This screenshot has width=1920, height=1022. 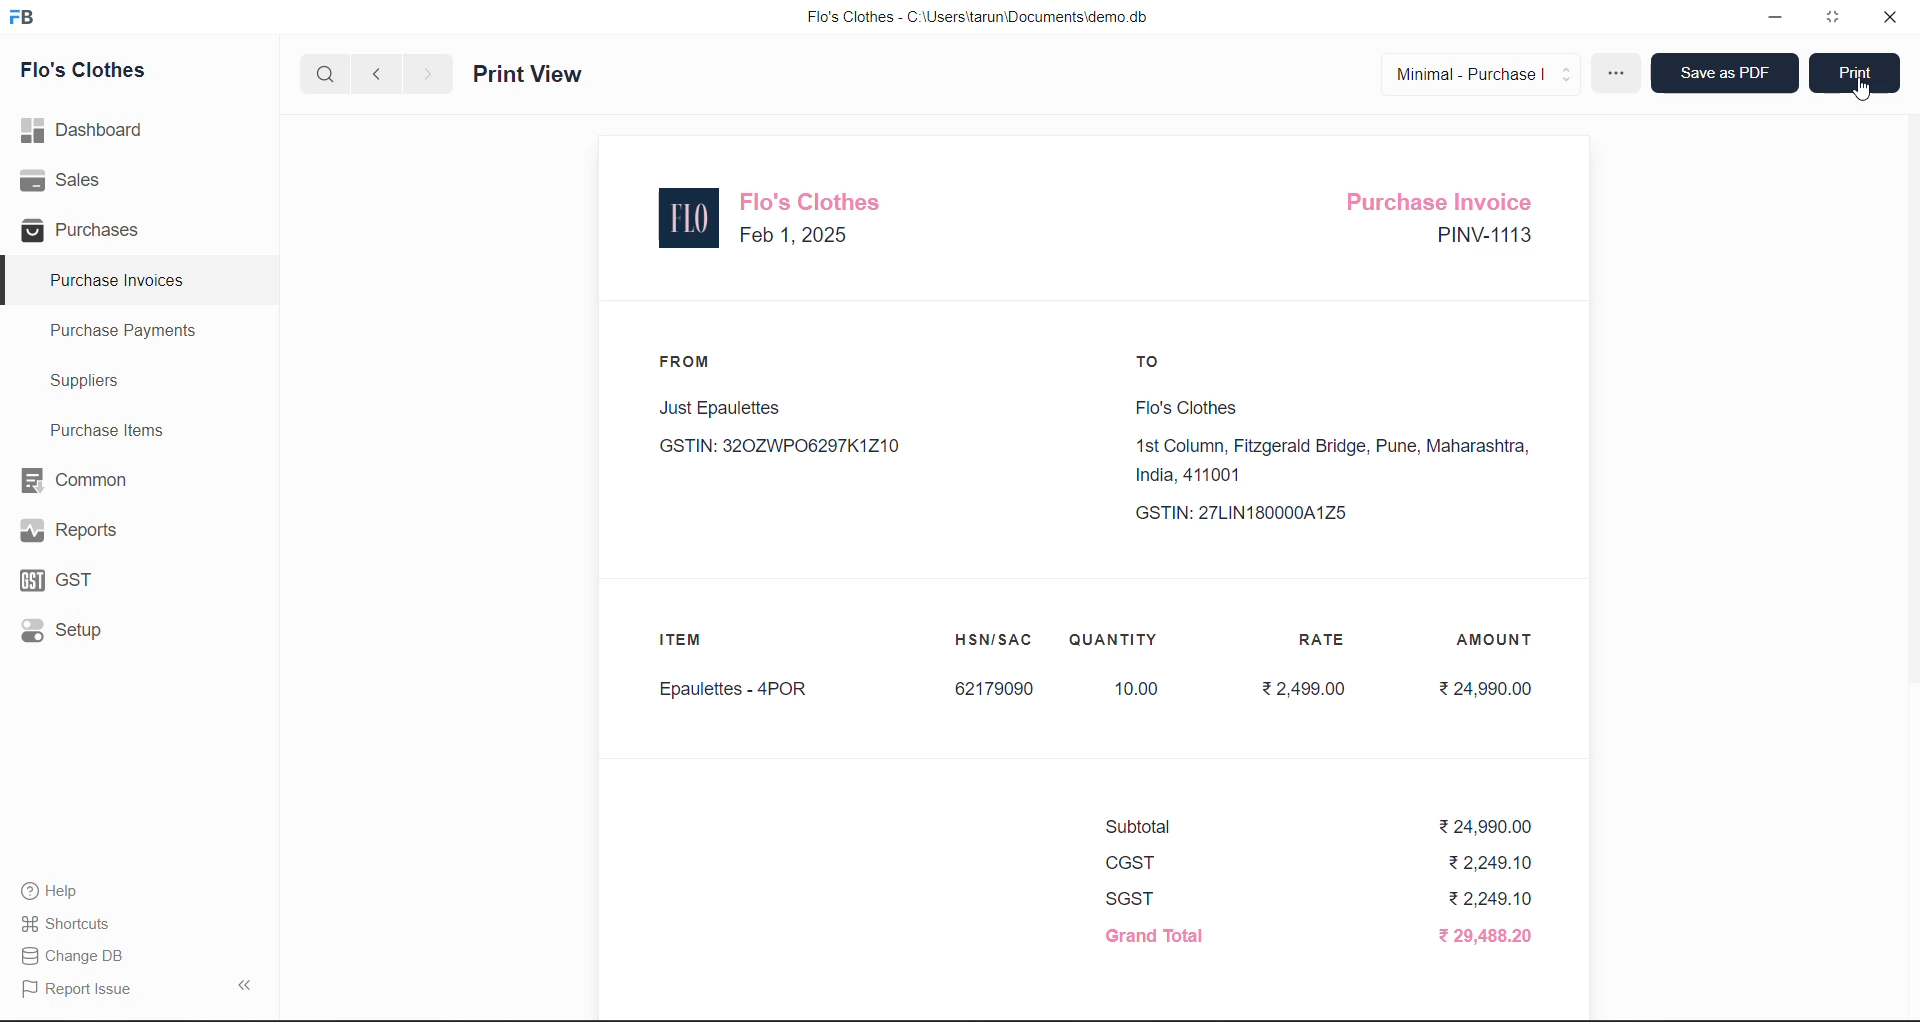 I want to click on ₹2,499.00, so click(x=1309, y=690).